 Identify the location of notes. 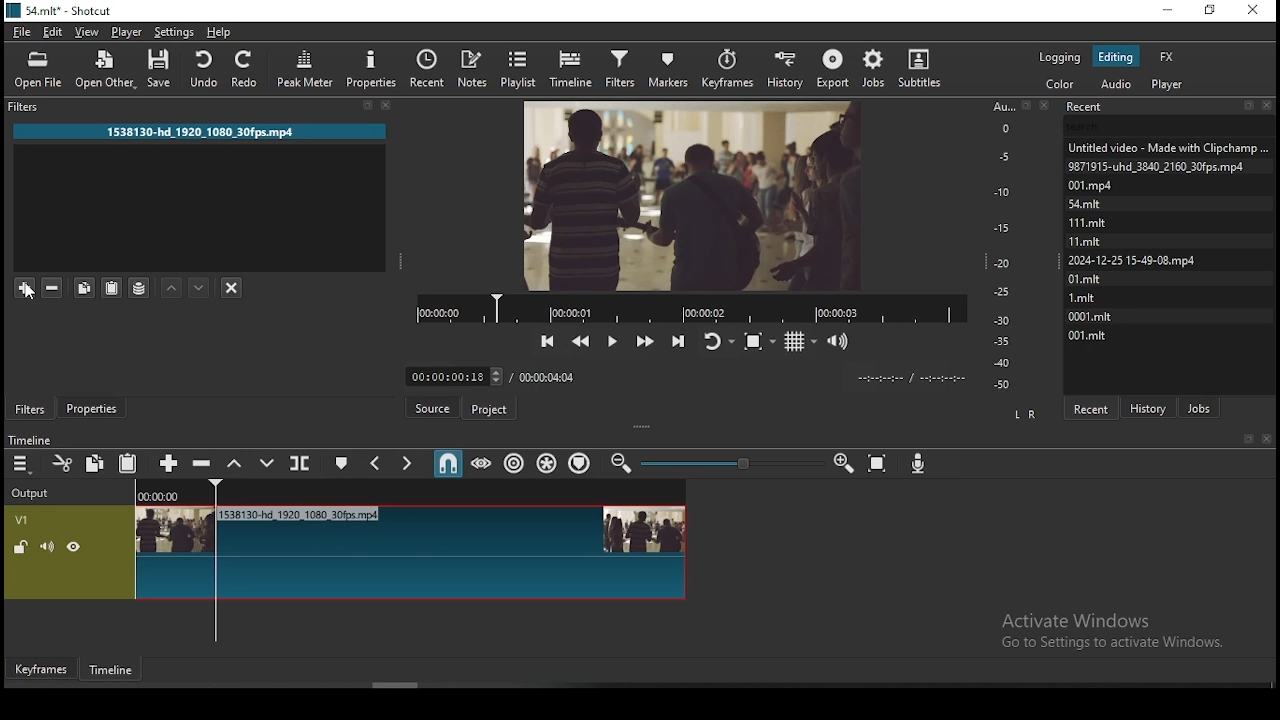
(475, 68).